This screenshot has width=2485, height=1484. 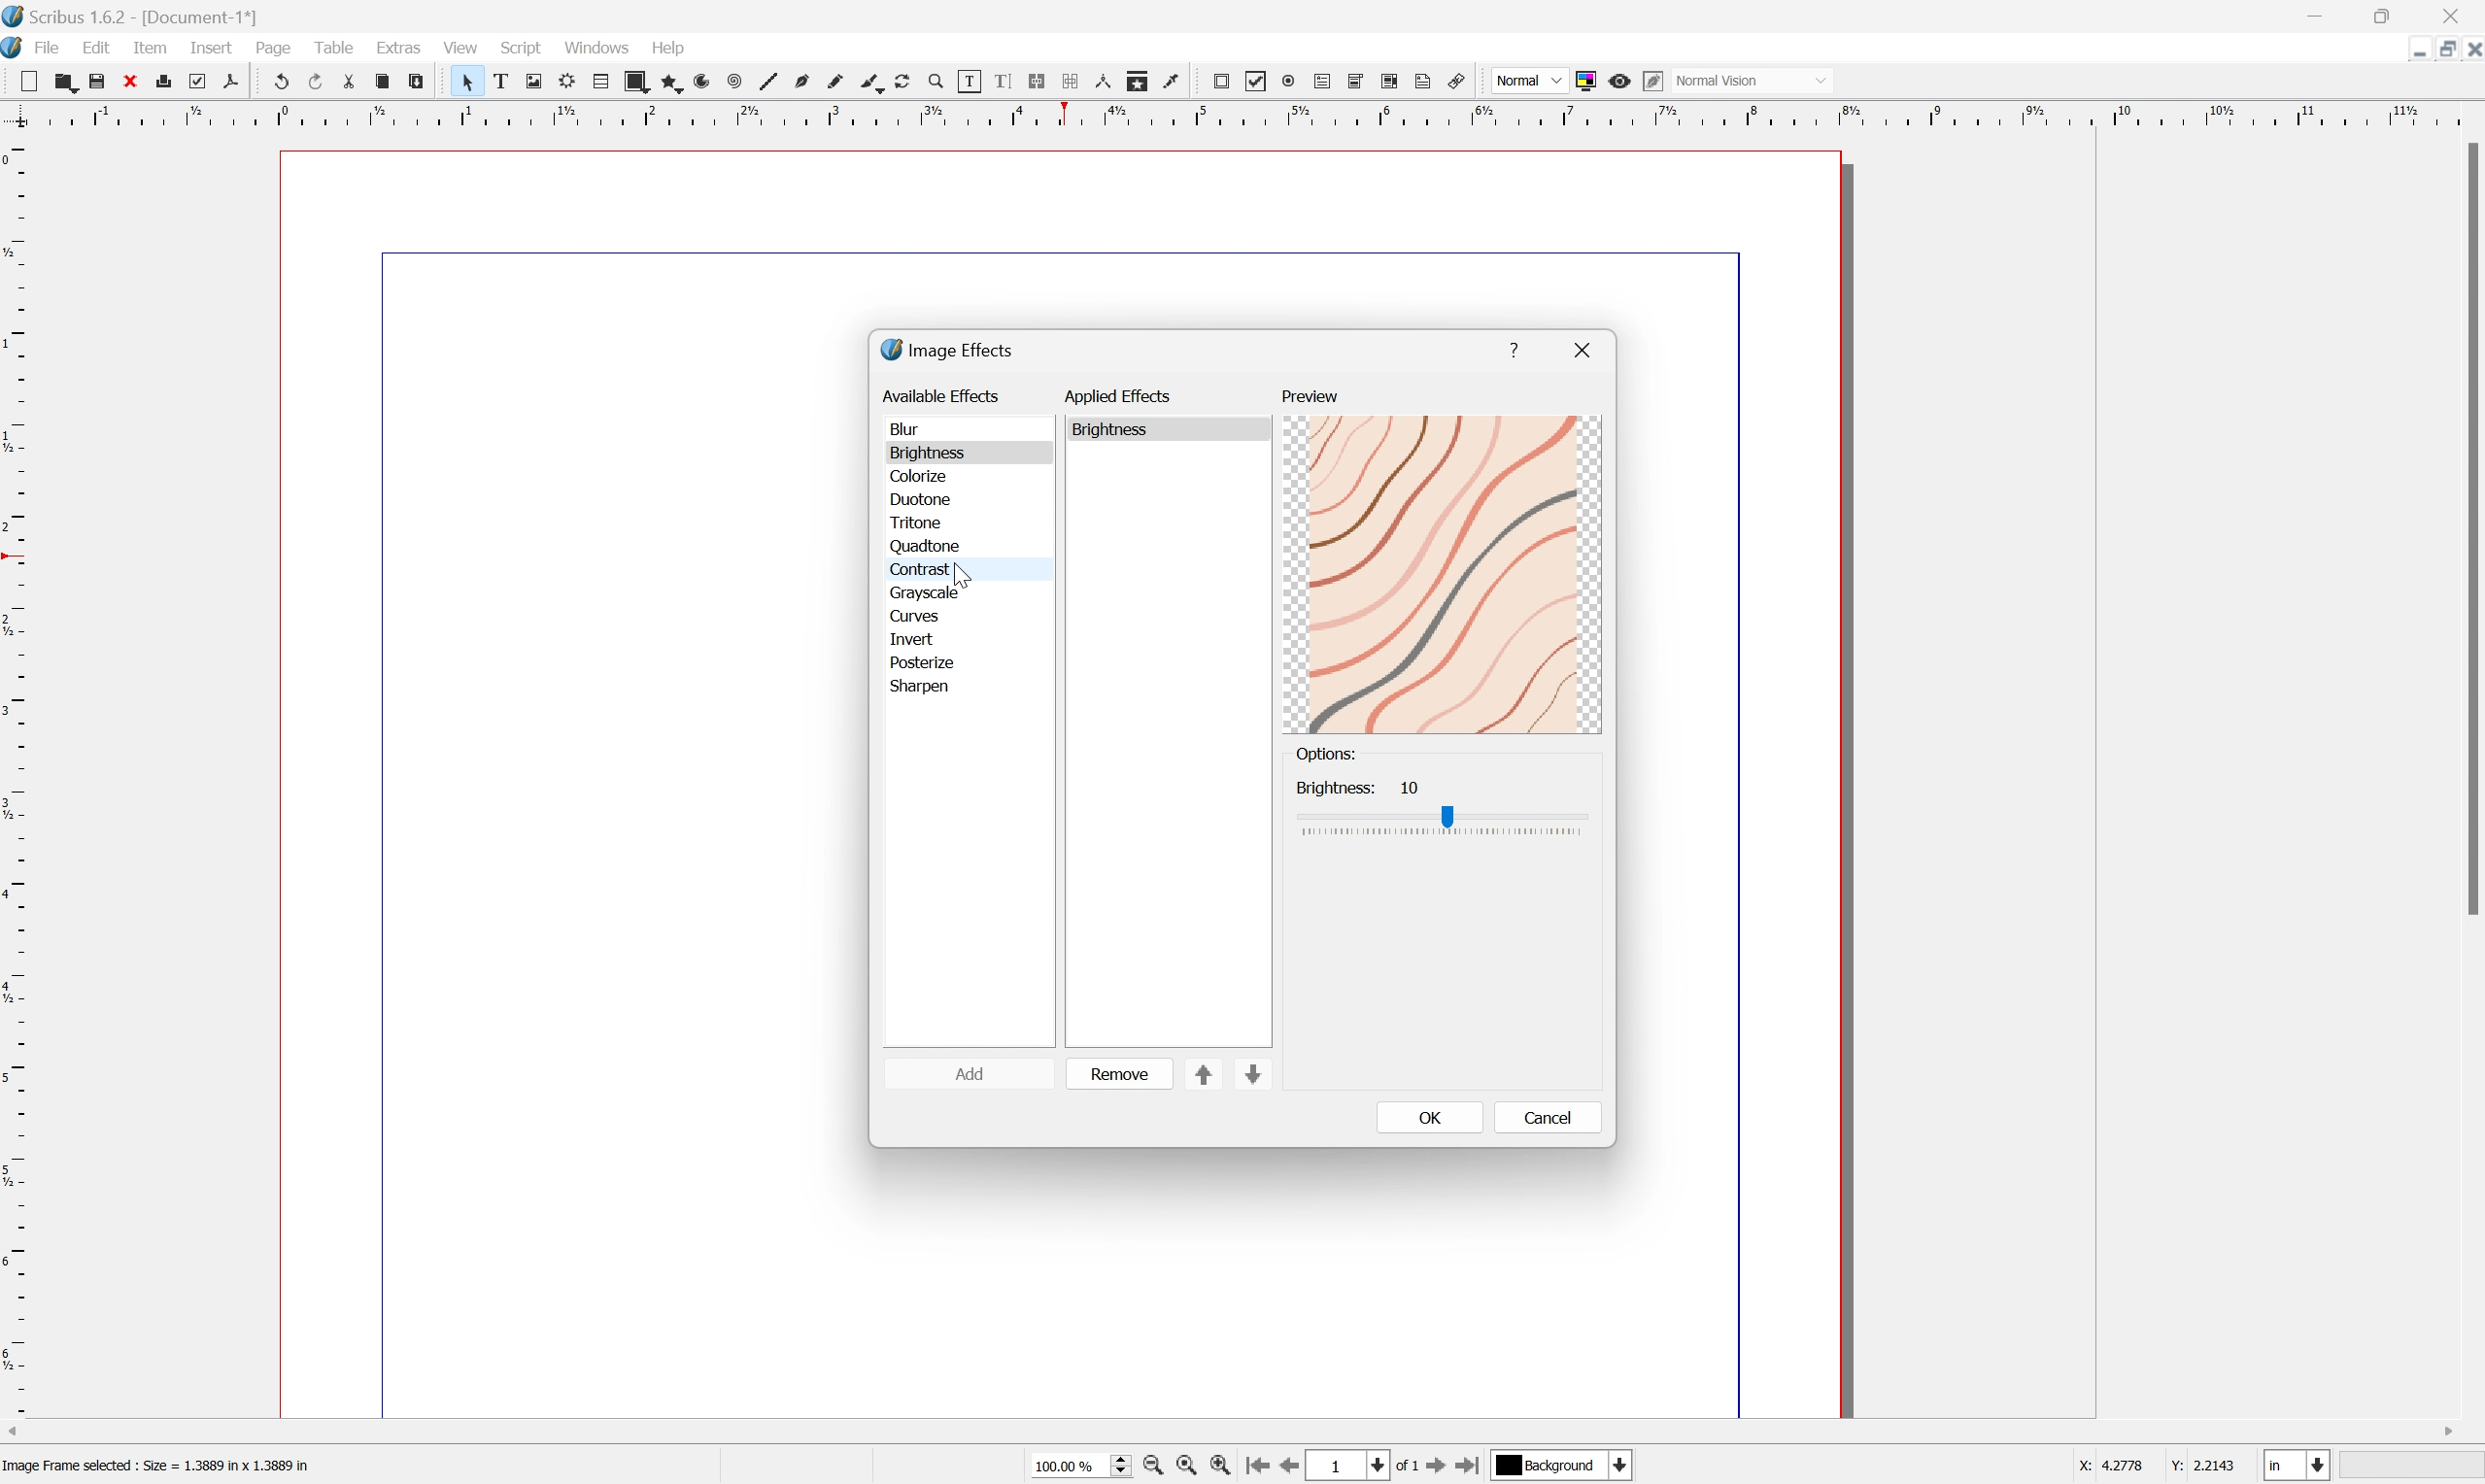 I want to click on Brightness: 10, so click(x=1356, y=788).